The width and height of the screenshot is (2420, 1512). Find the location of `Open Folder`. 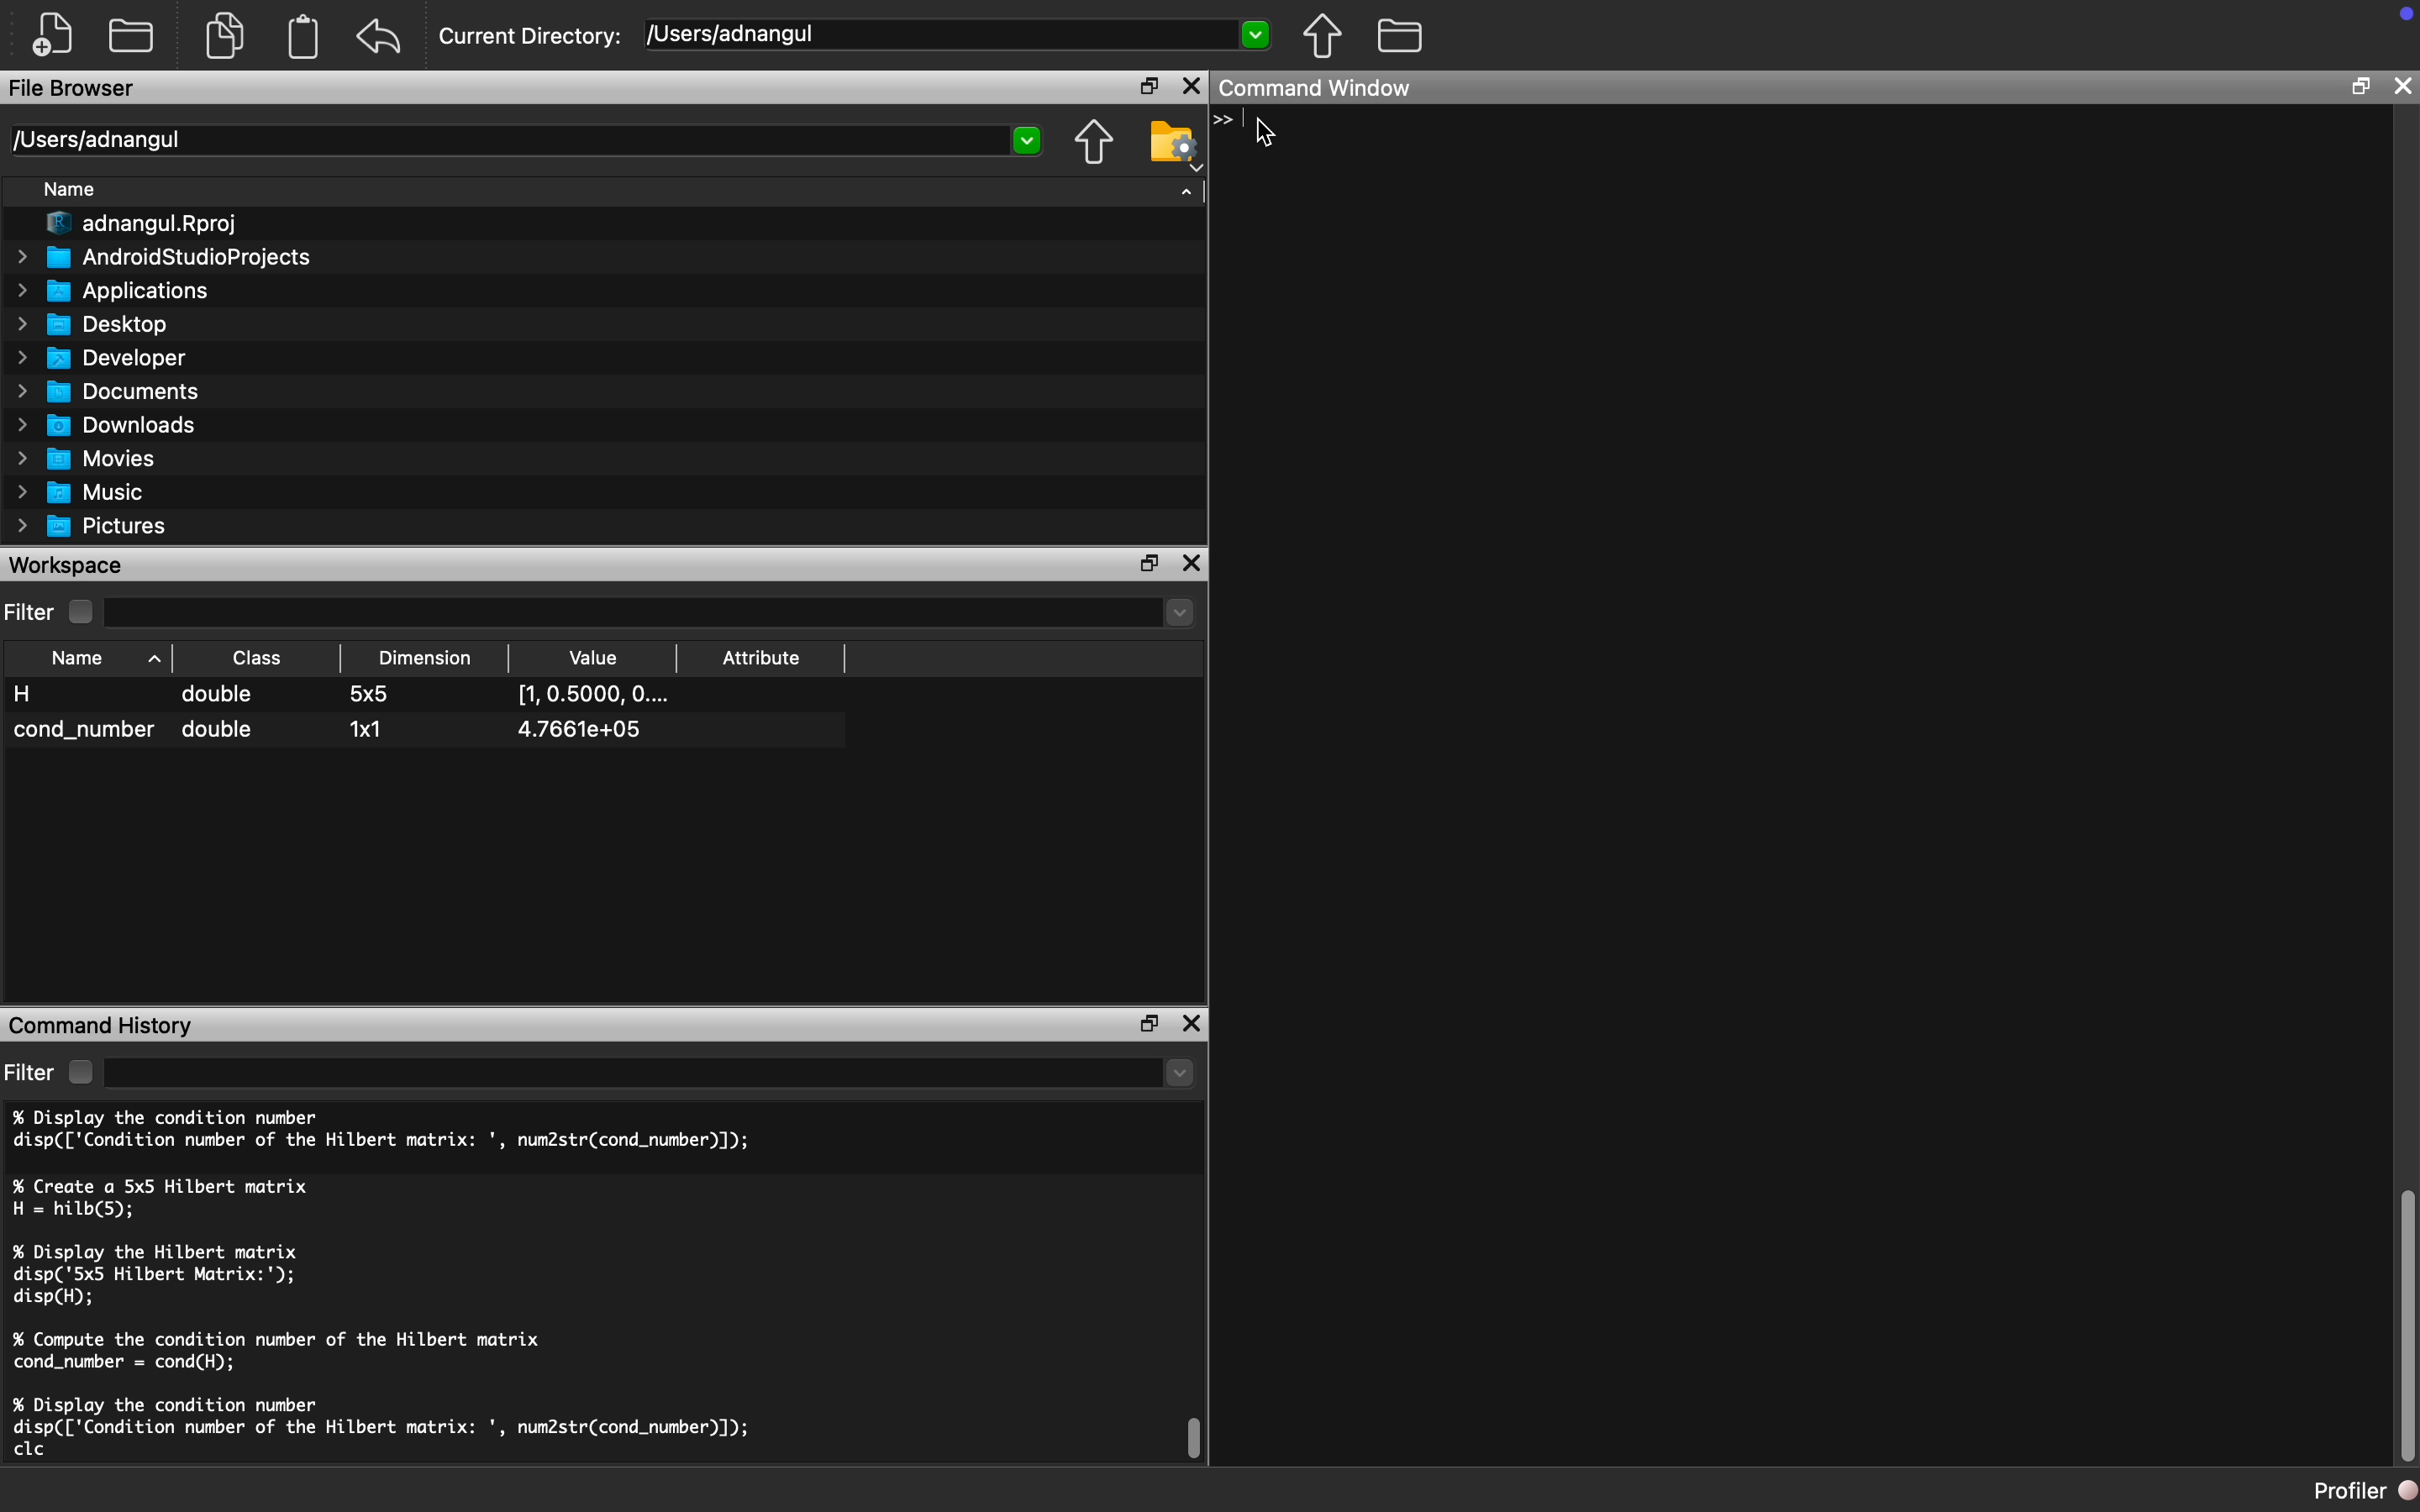

Open Folder is located at coordinates (131, 32).